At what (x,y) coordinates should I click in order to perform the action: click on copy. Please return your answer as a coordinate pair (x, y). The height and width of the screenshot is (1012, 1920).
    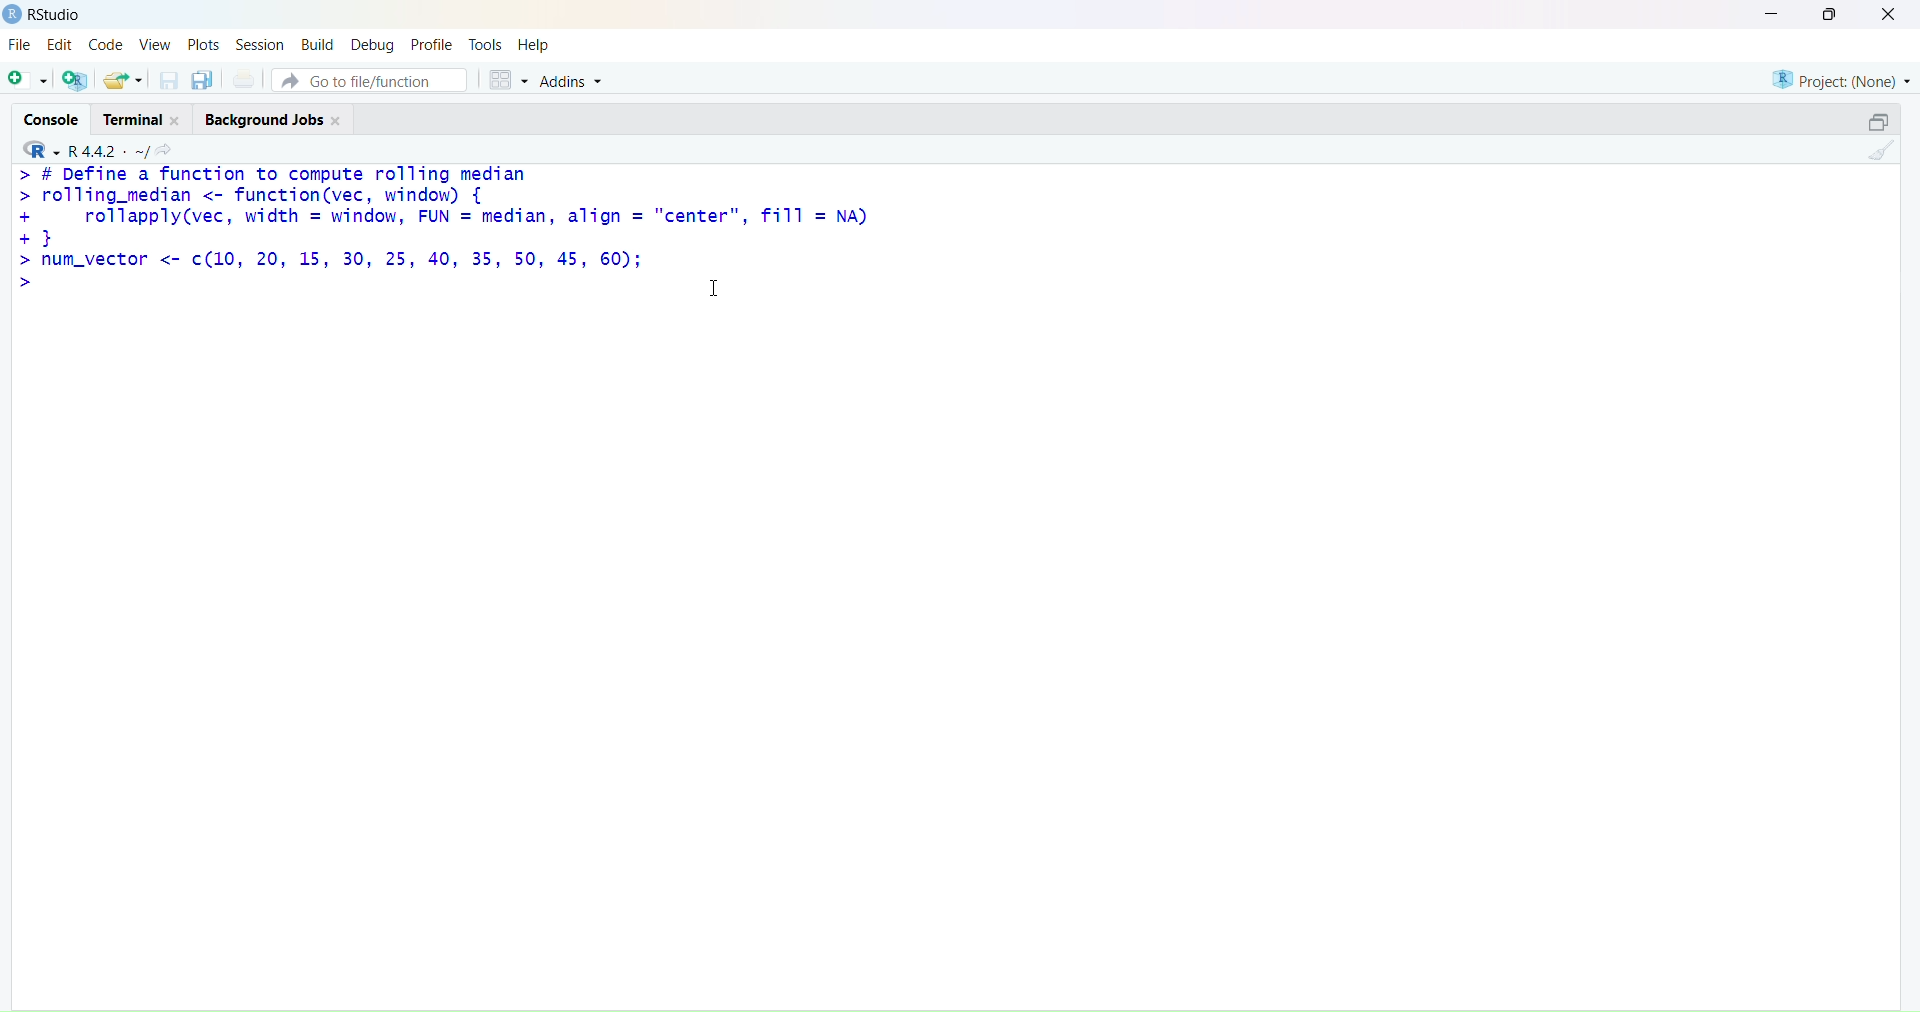
    Looking at the image, I should click on (203, 80).